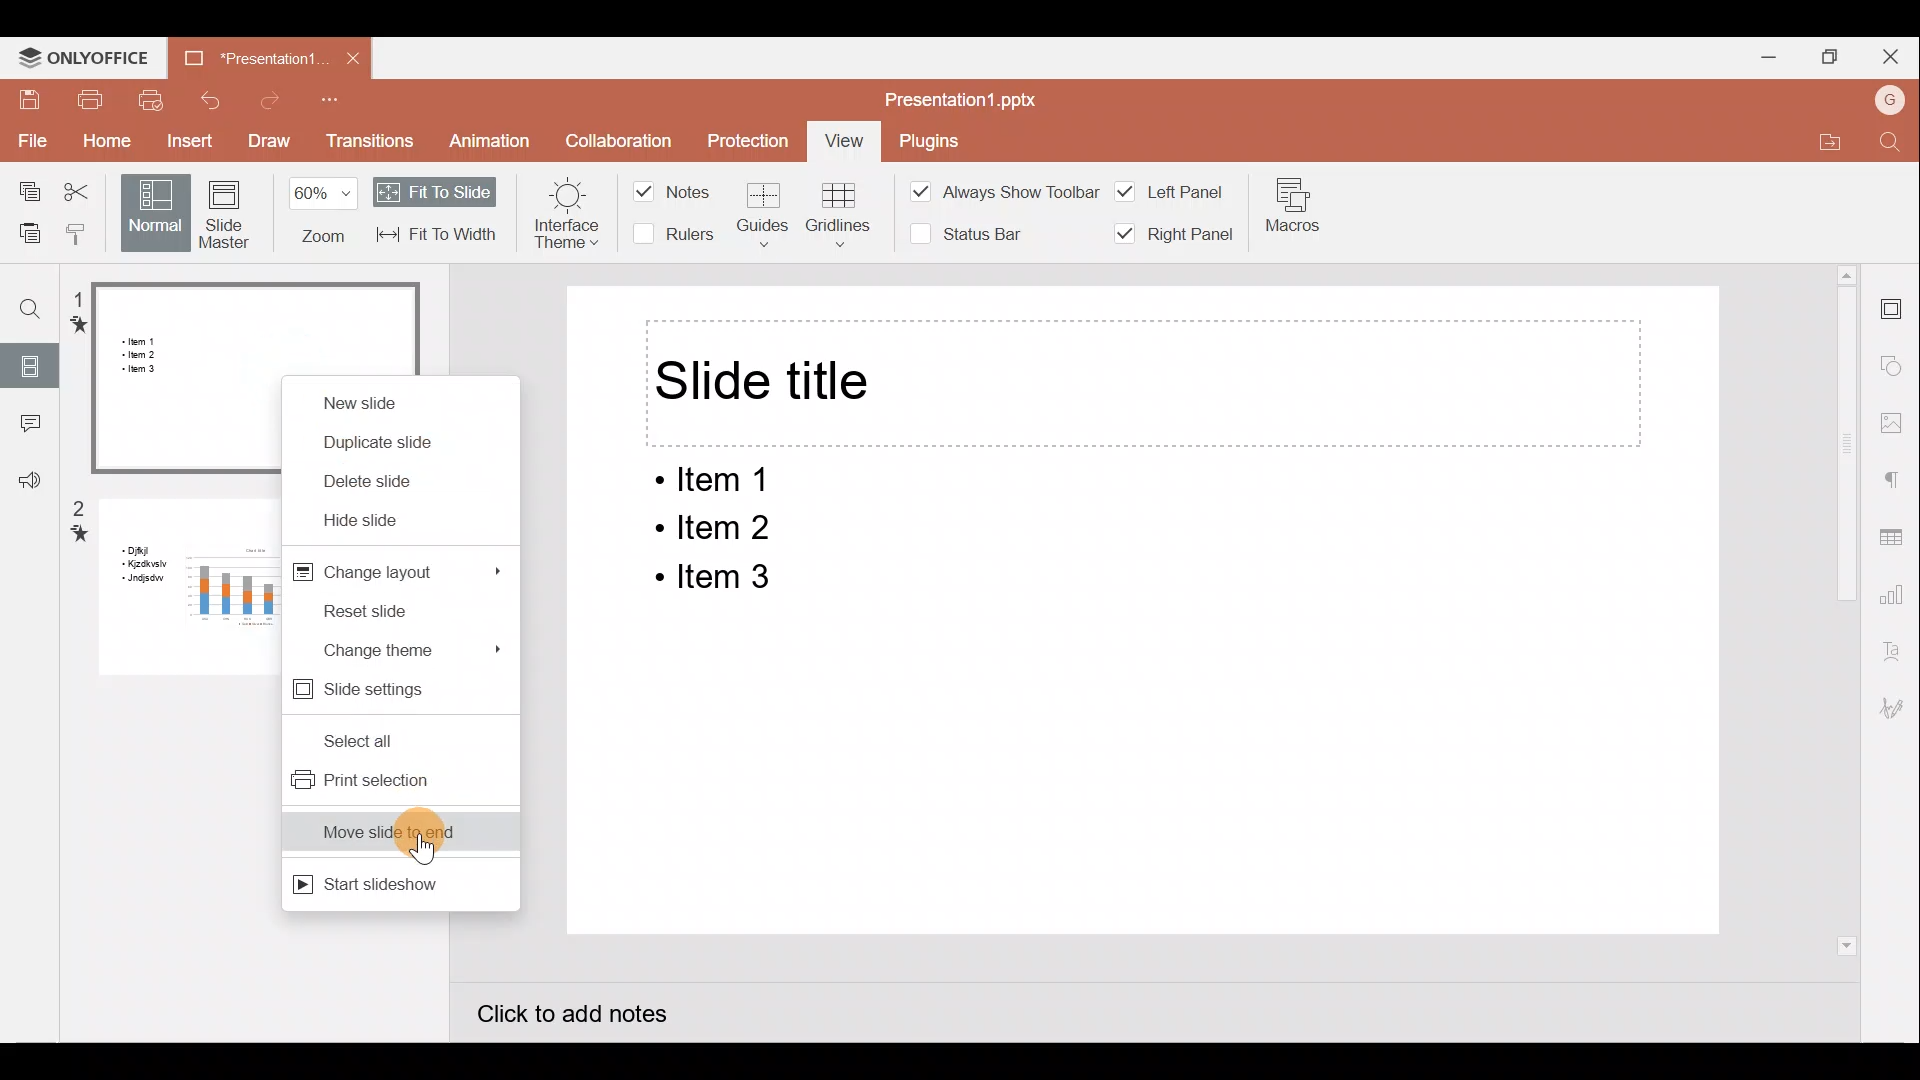 The image size is (1920, 1080). Describe the element at coordinates (154, 213) in the screenshot. I see `Normal` at that location.